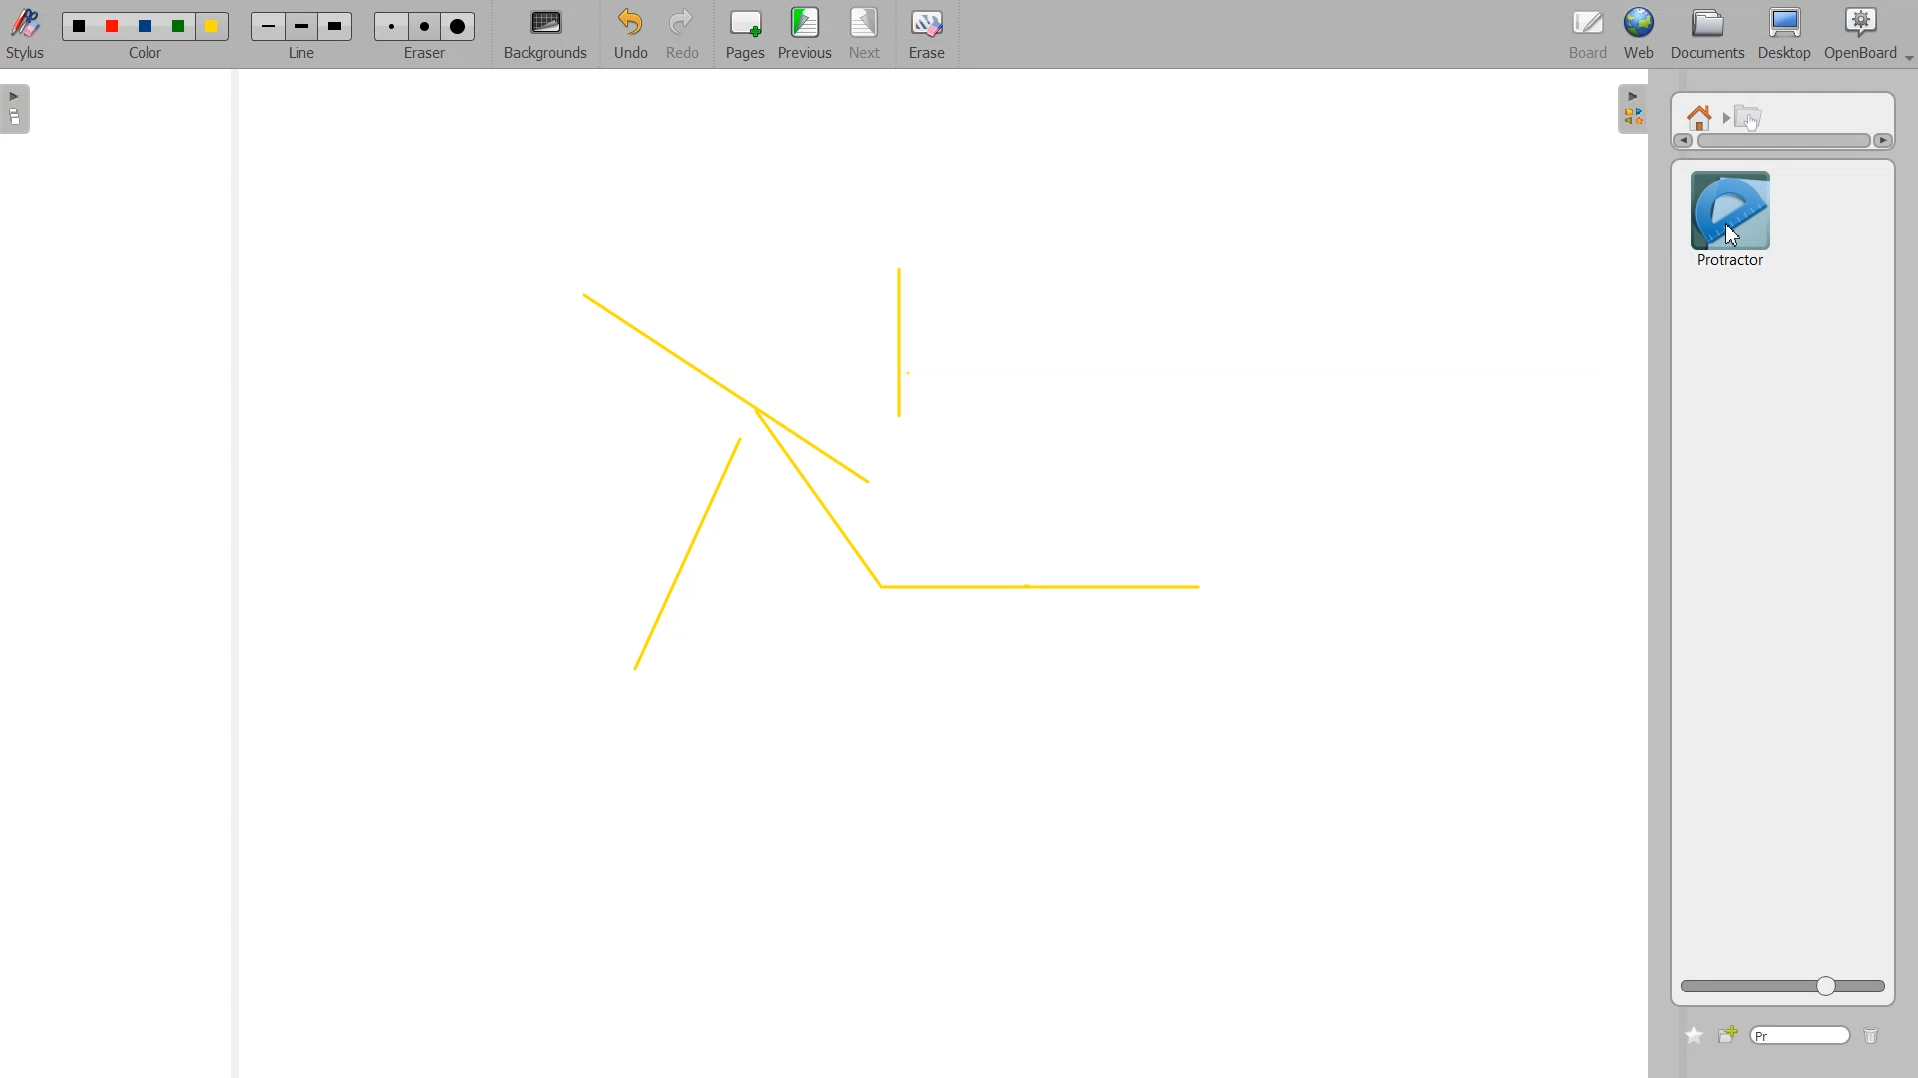 This screenshot has width=1918, height=1078. Describe the element at coordinates (1731, 236) in the screenshot. I see `Cursor` at that location.